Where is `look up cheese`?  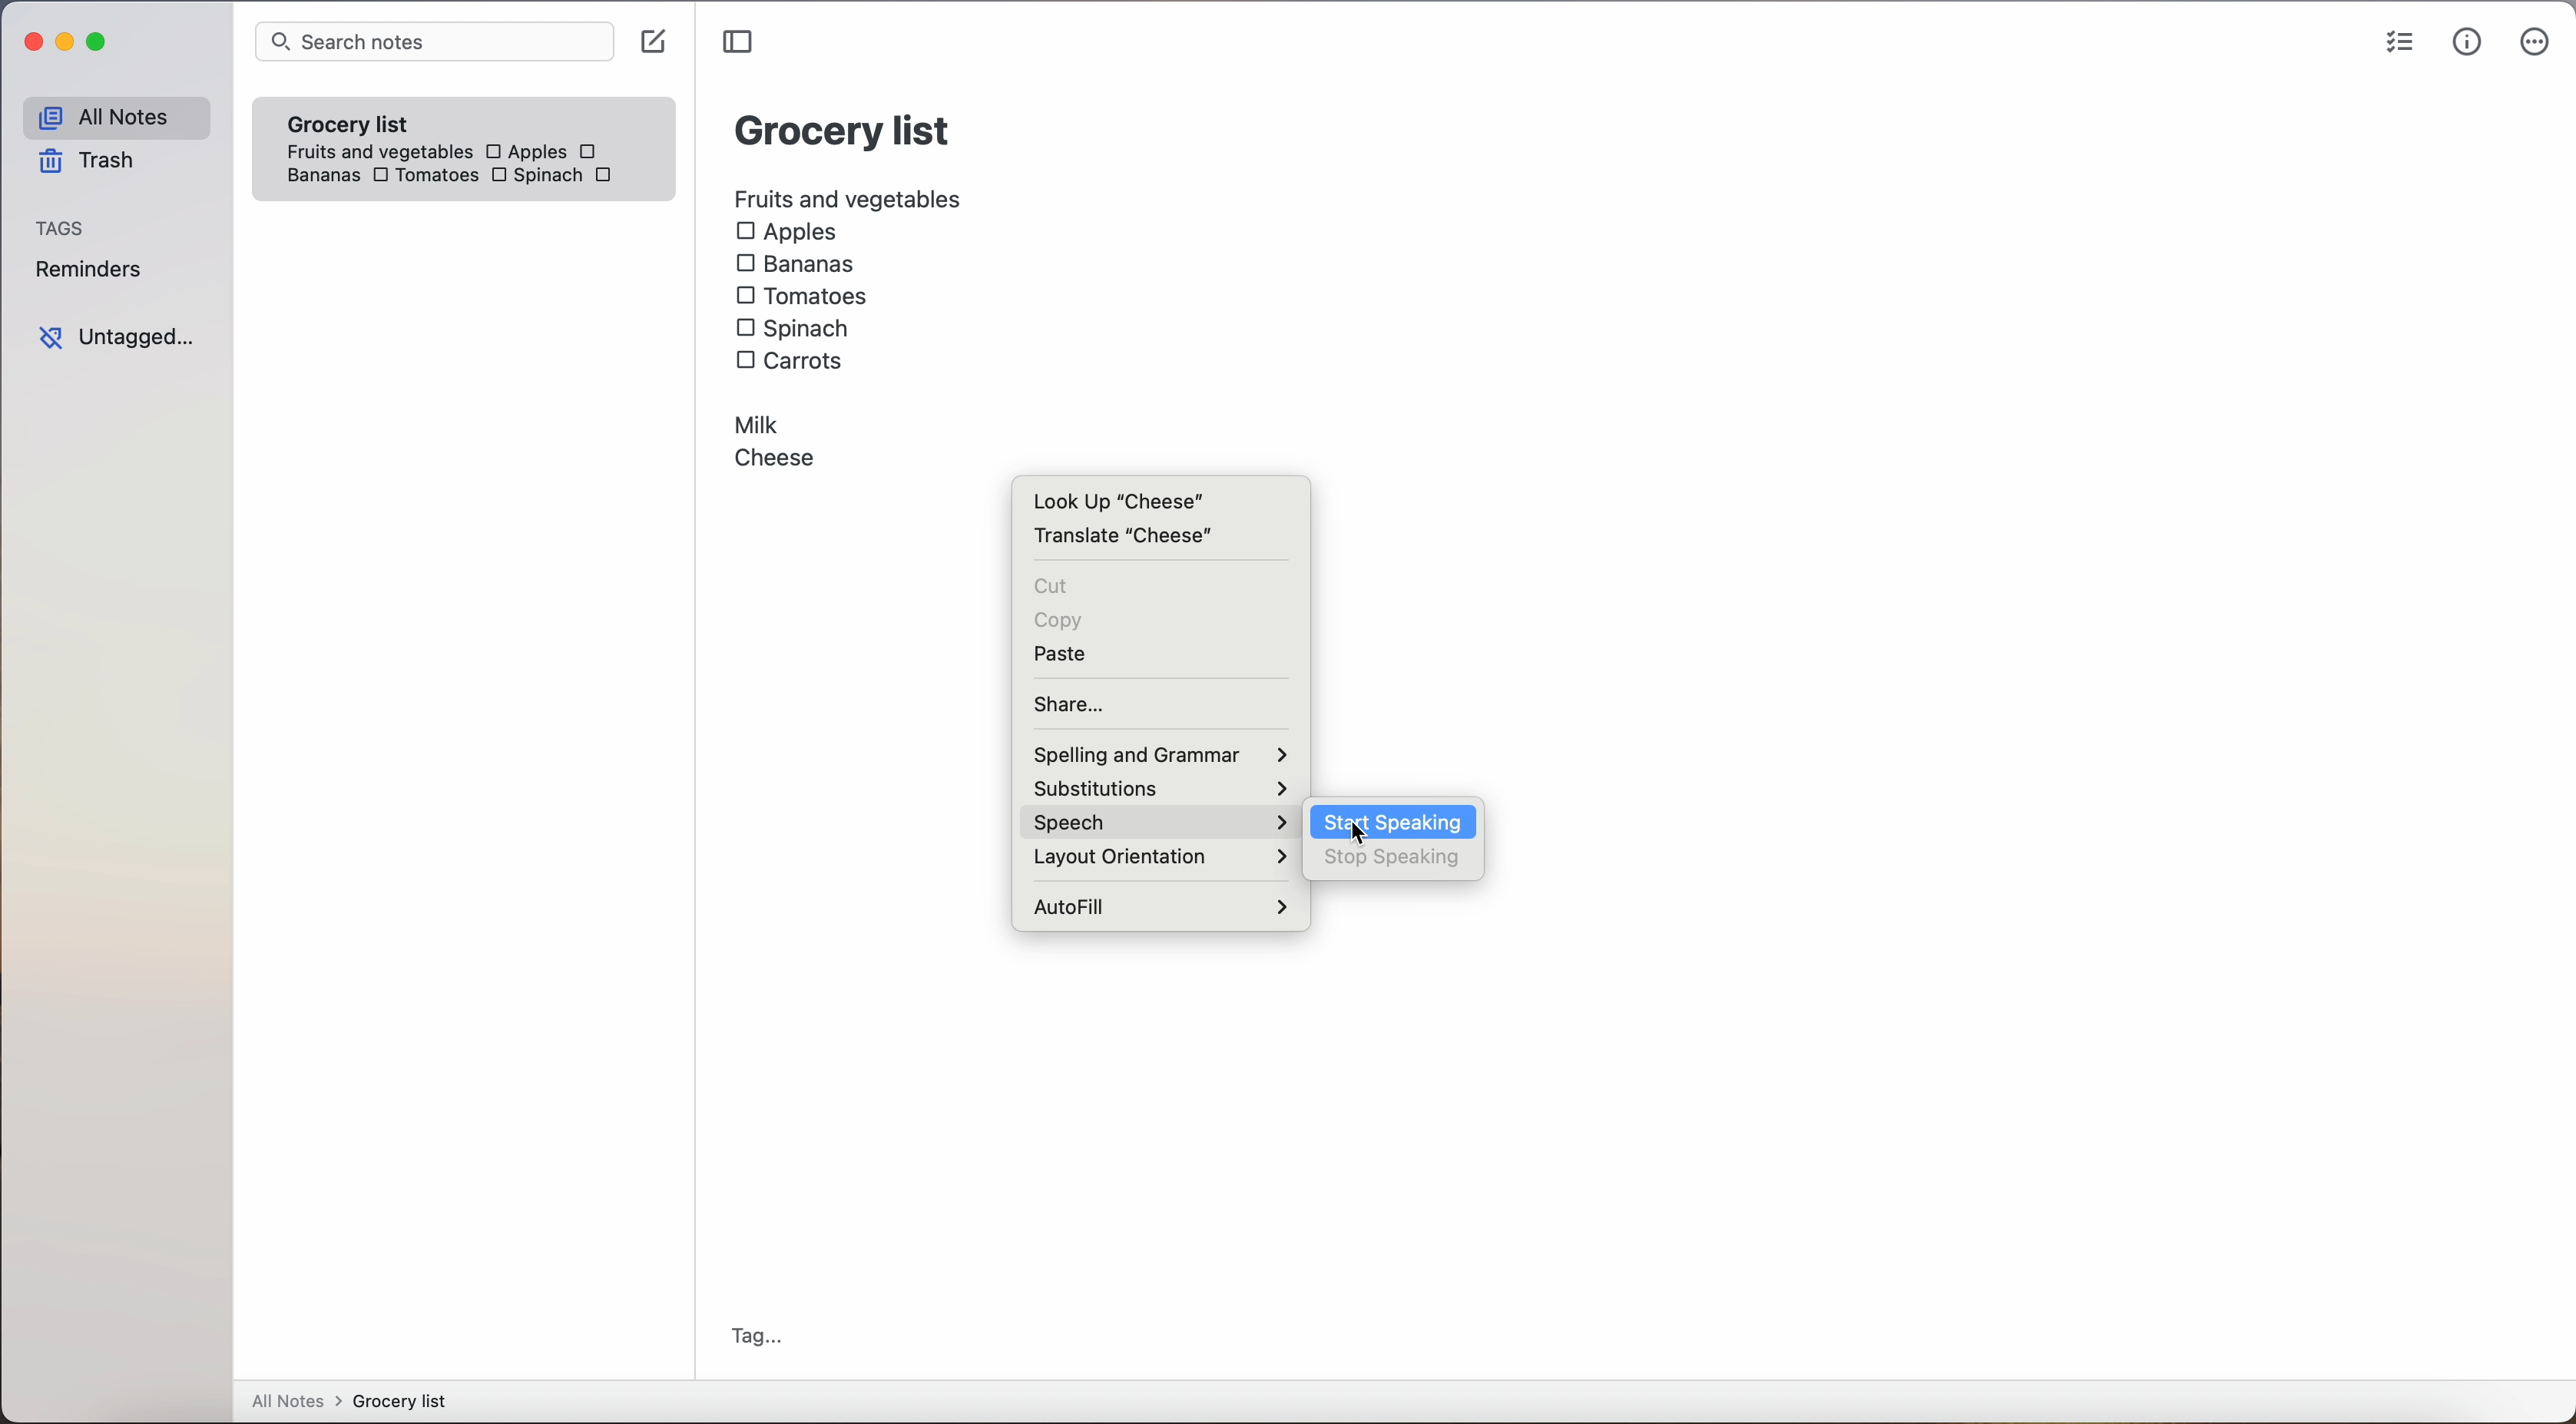
look up cheese is located at coordinates (1117, 500).